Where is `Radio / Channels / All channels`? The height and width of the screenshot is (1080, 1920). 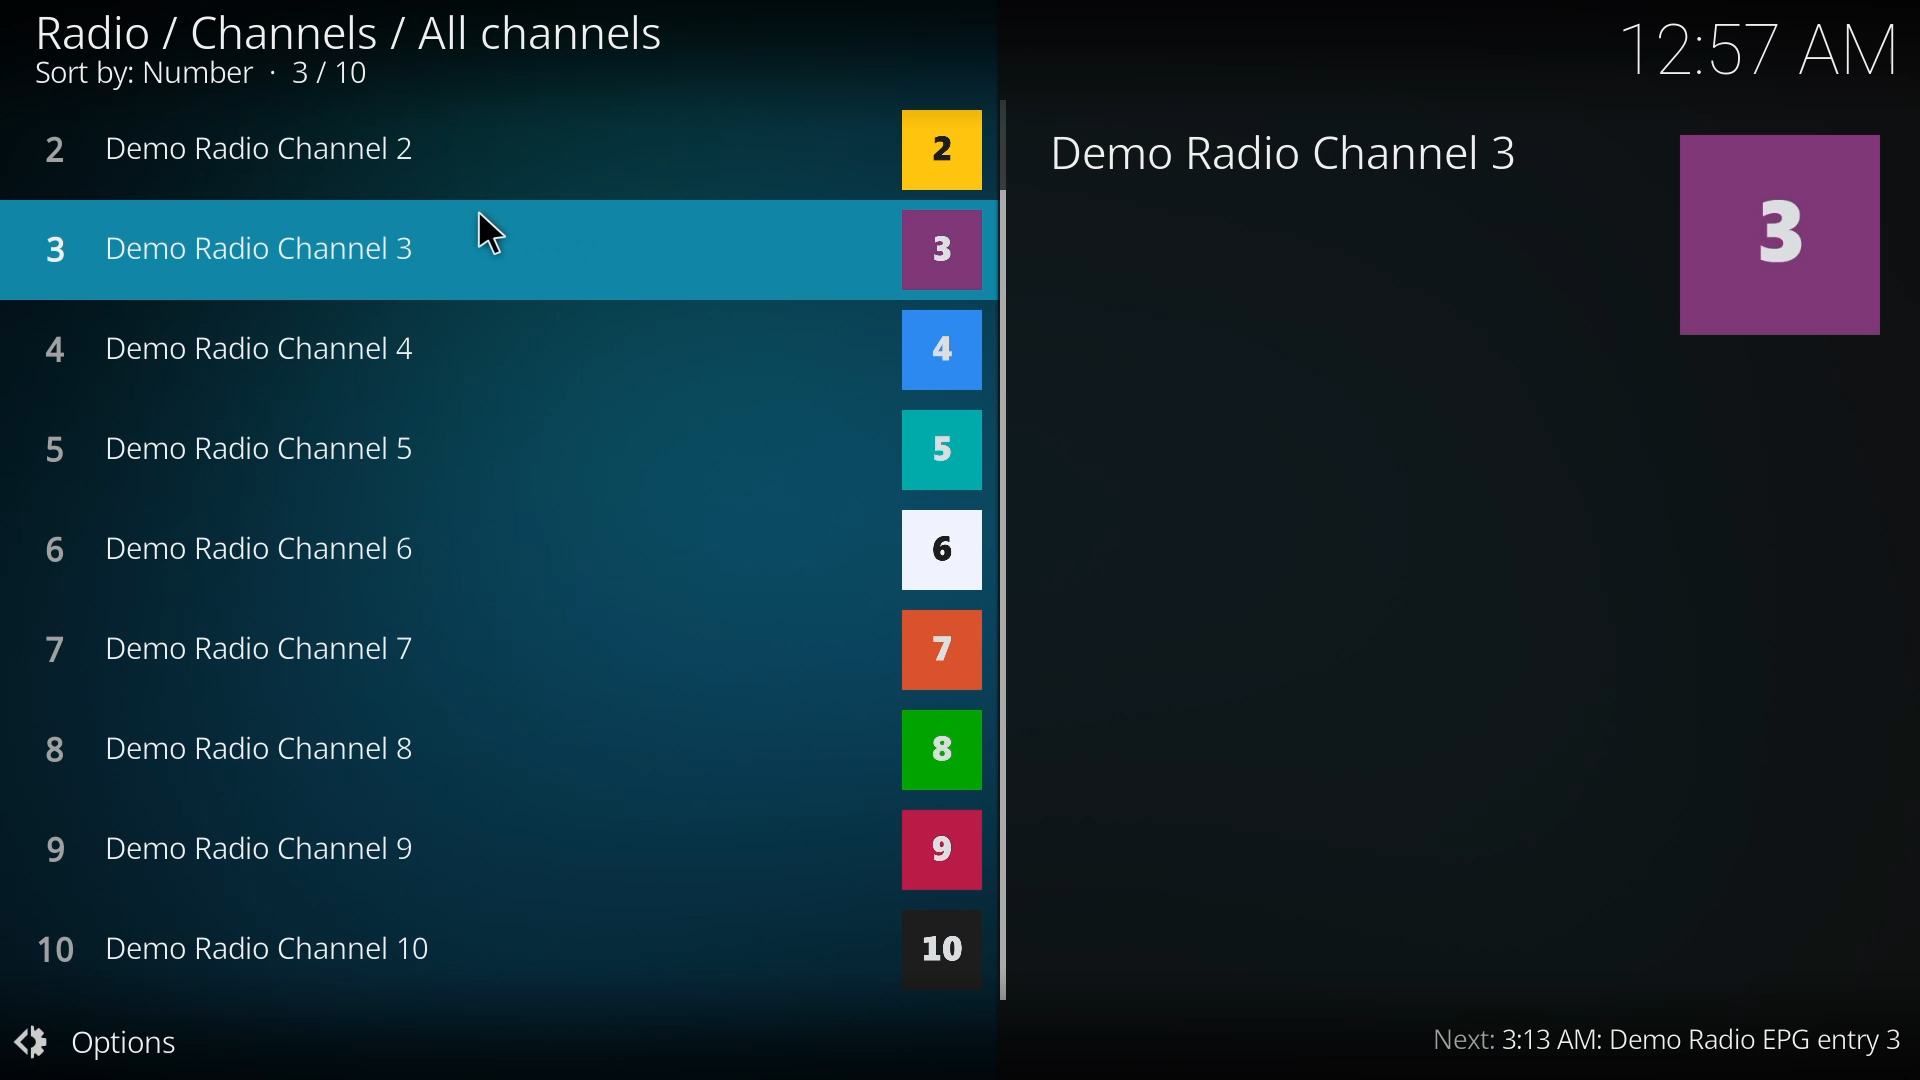
Radio / Channels / All channels is located at coordinates (349, 29).